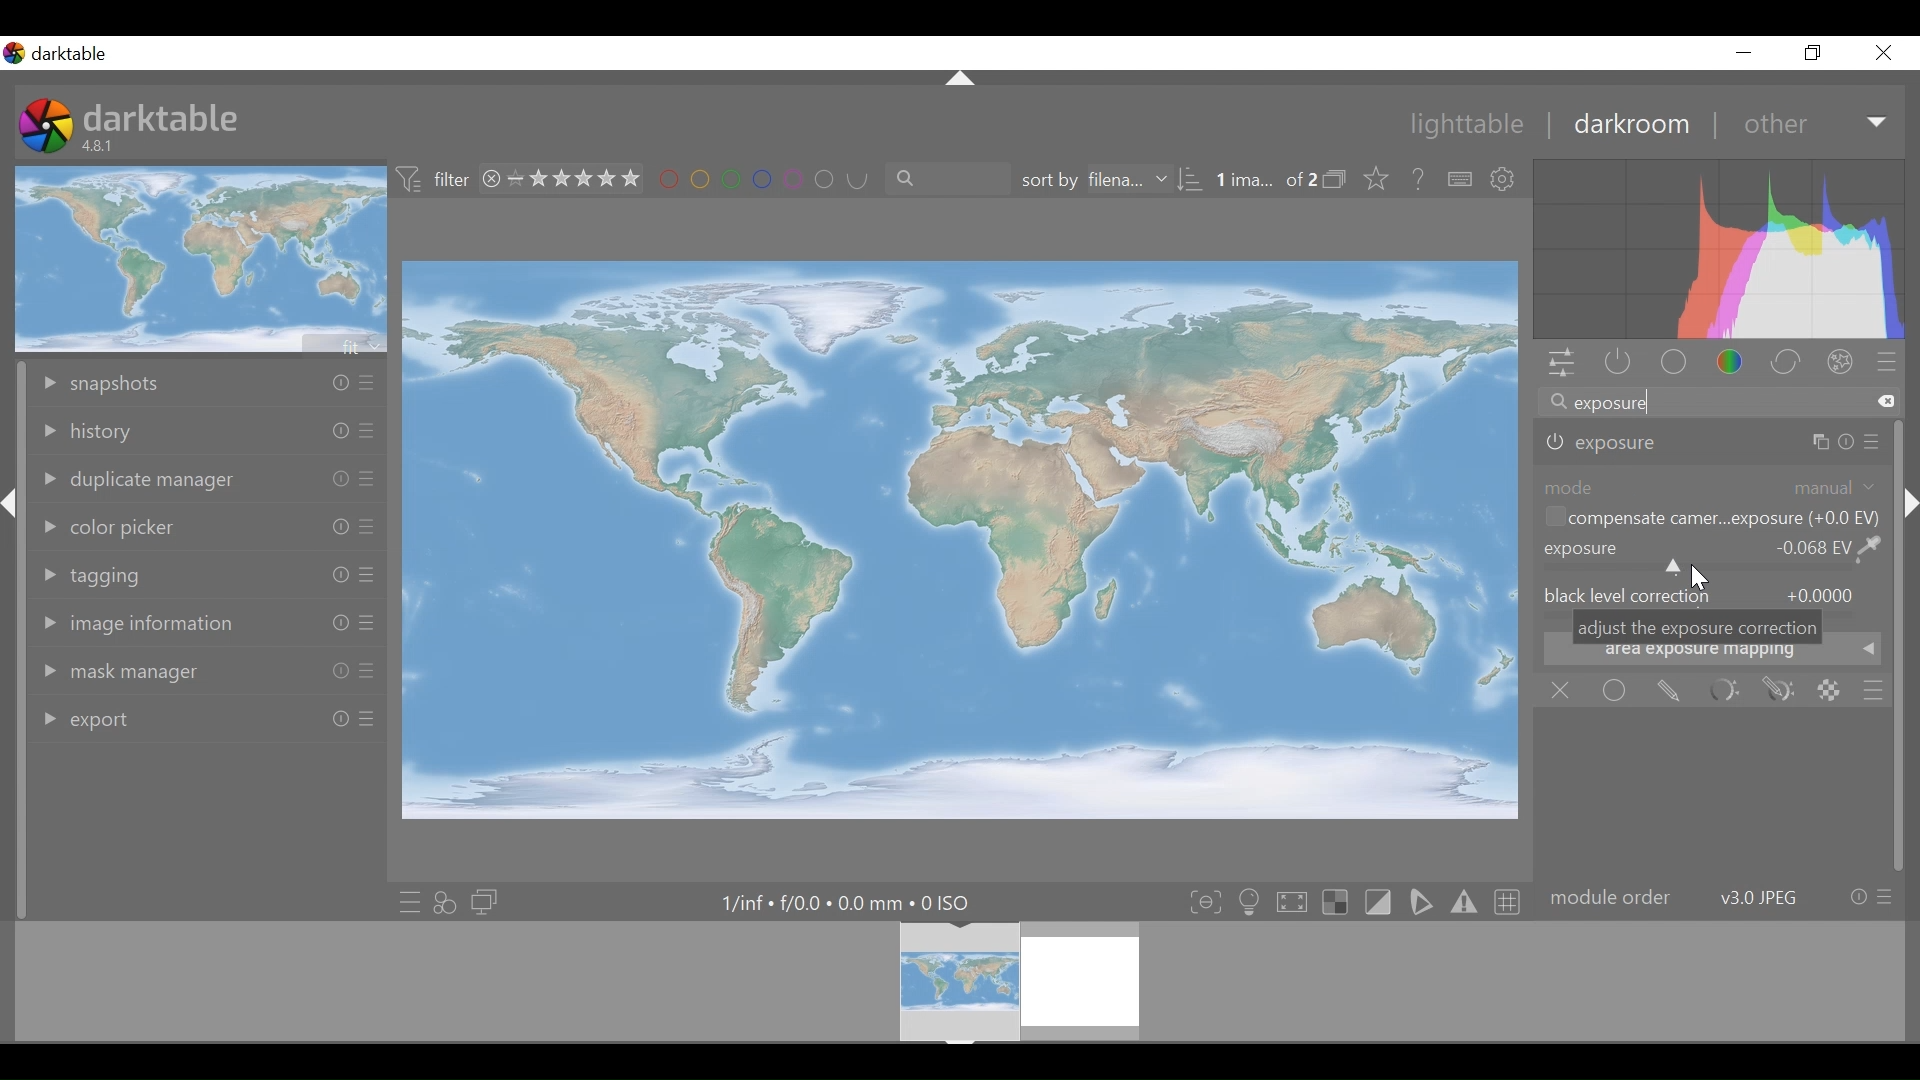 This screenshot has height=1080, width=1920. What do you see at coordinates (1840, 360) in the screenshot?
I see `effect` at bounding box center [1840, 360].